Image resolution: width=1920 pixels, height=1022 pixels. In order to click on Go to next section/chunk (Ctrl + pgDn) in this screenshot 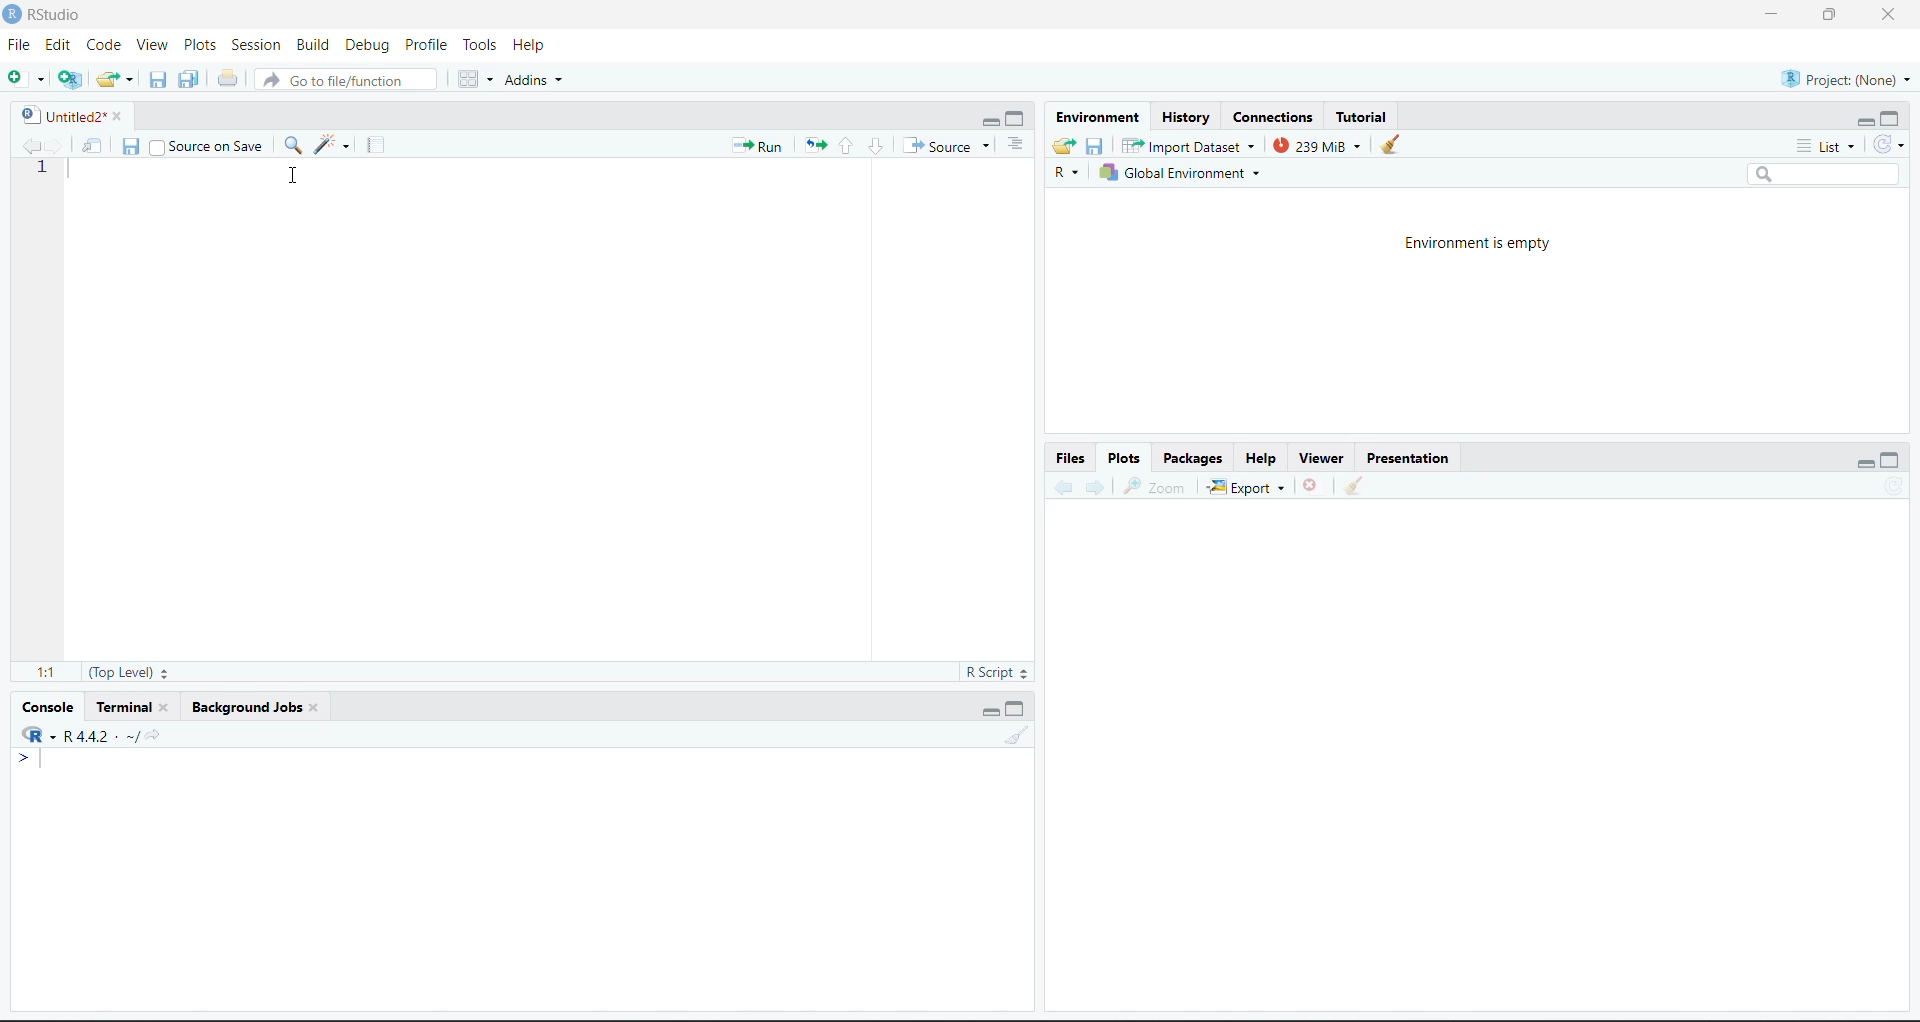, I will do `click(875, 146)`.